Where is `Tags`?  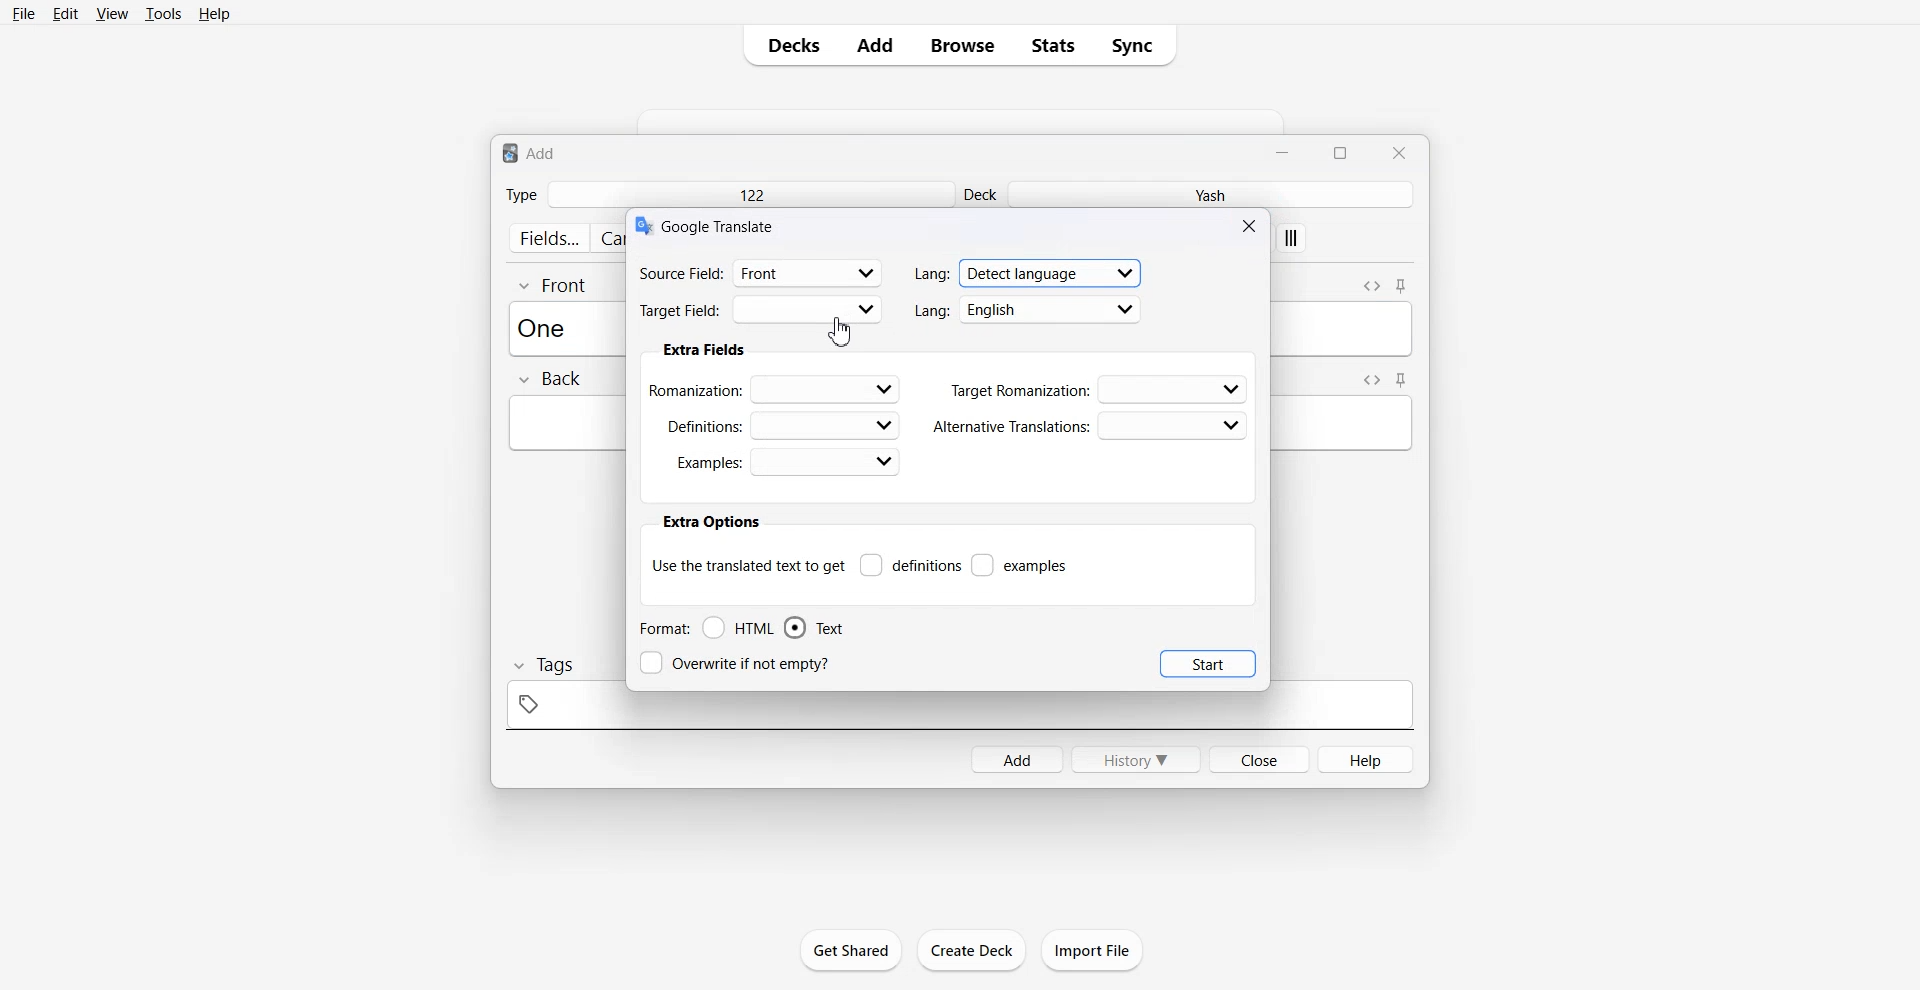
Tags is located at coordinates (542, 665).